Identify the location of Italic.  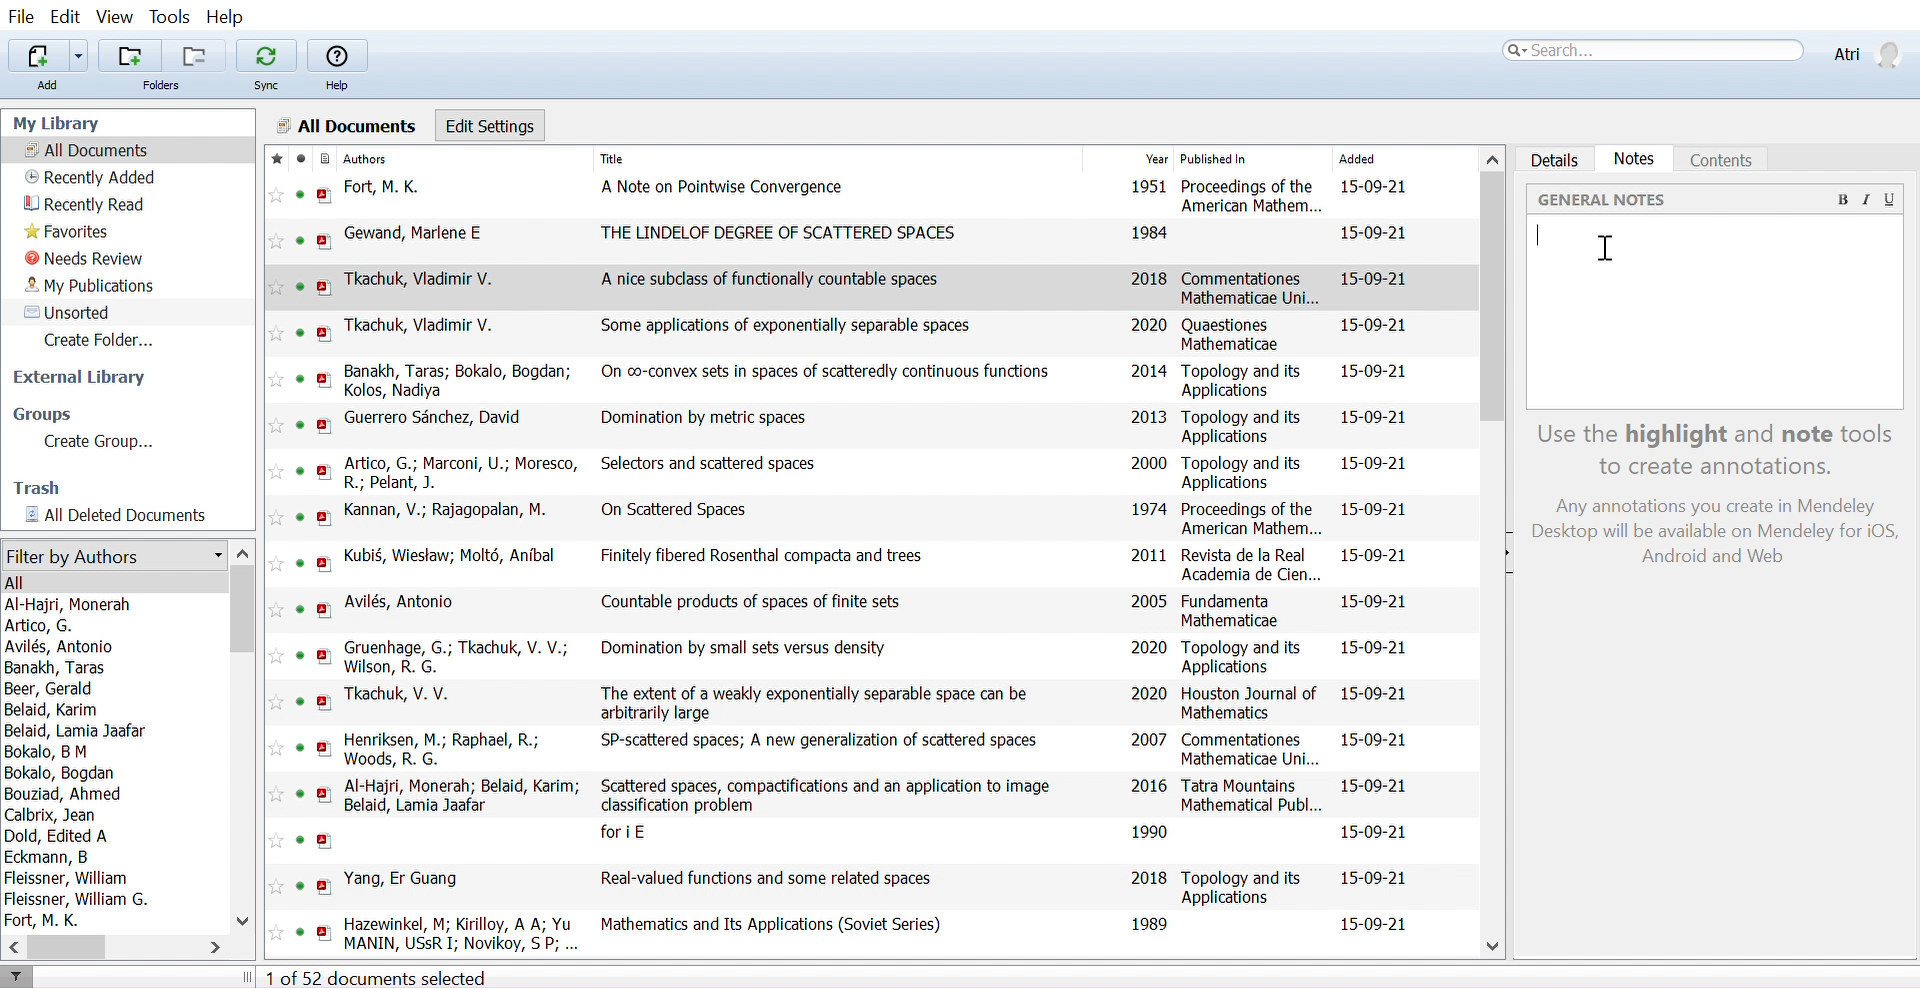
(1867, 202).